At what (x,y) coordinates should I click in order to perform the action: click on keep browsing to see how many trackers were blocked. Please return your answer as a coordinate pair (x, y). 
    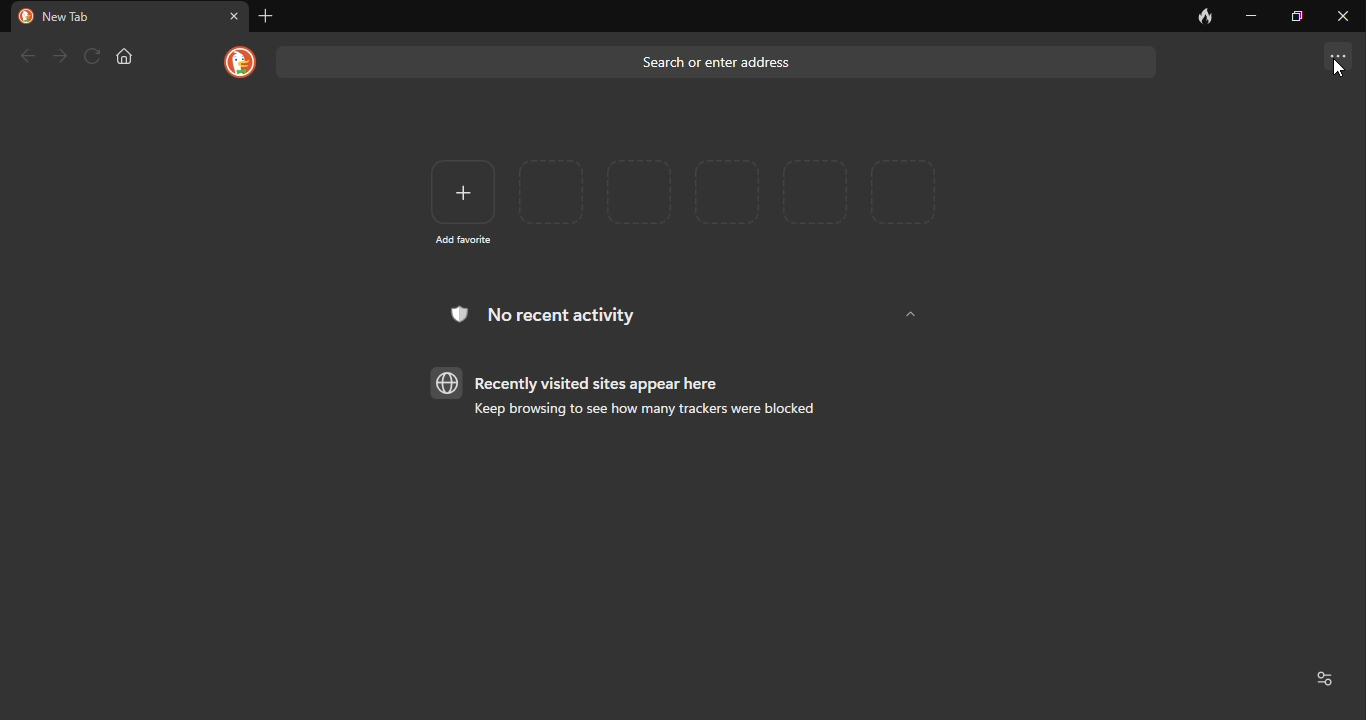
    Looking at the image, I should click on (636, 413).